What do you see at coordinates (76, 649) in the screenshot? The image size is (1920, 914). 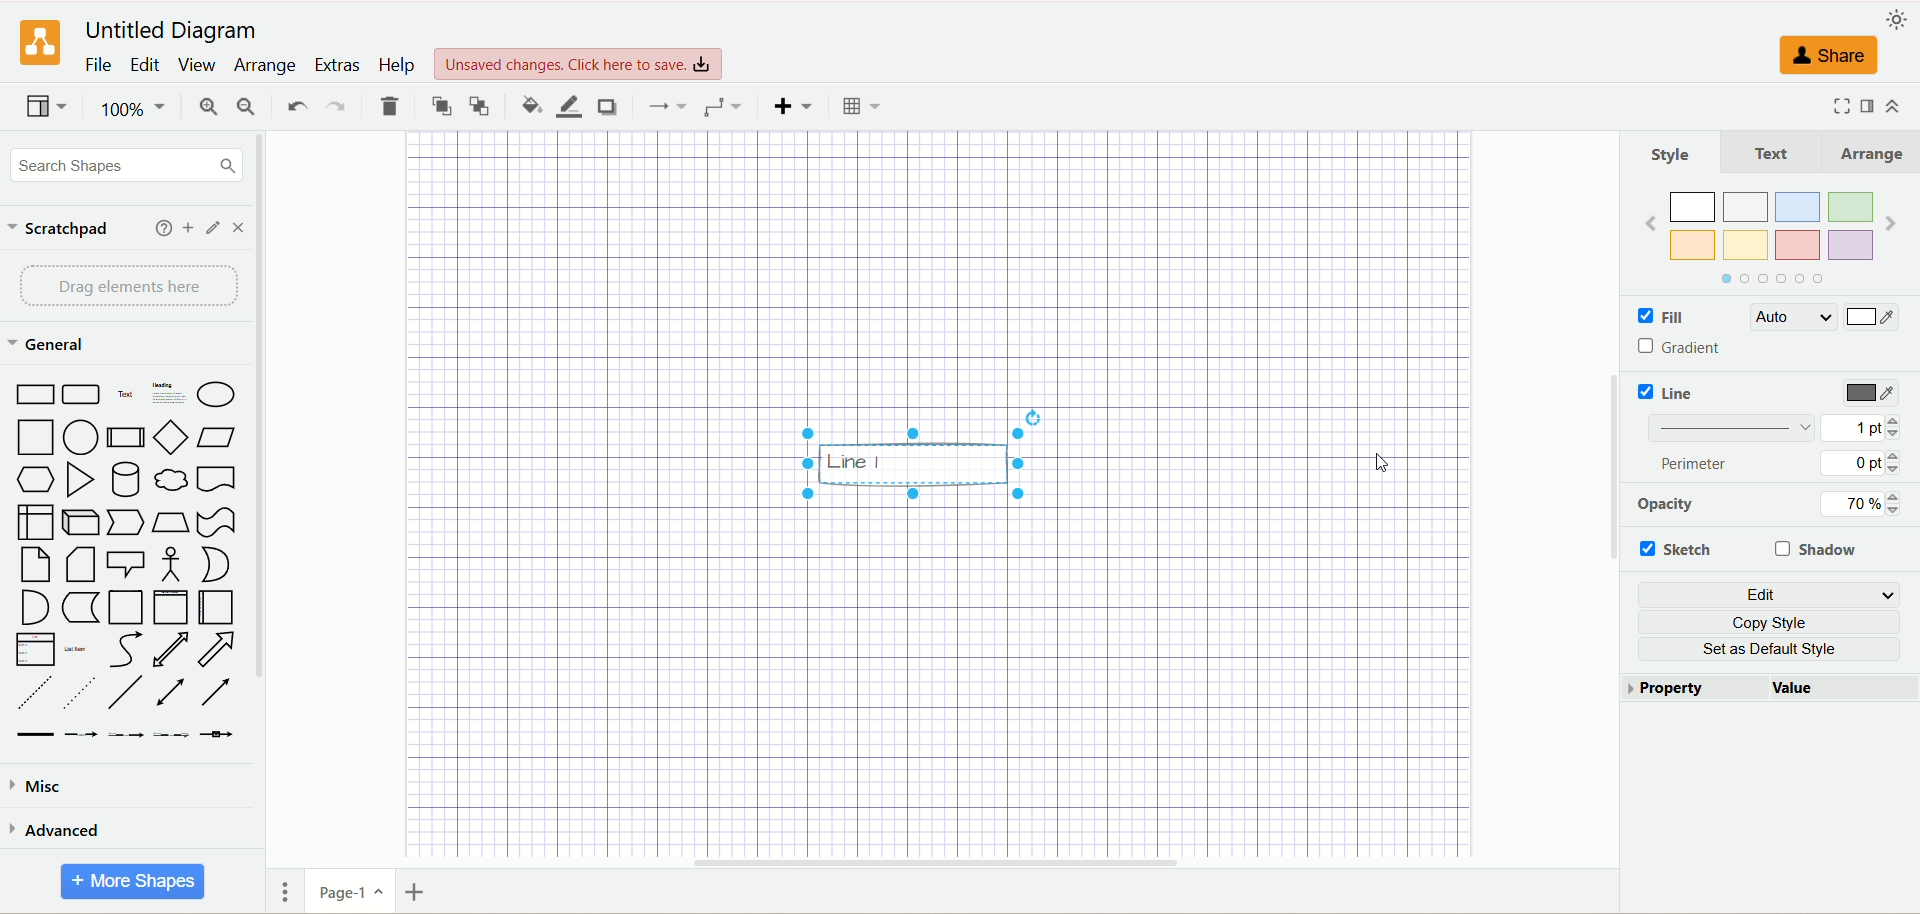 I see `List item` at bounding box center [76, 649].